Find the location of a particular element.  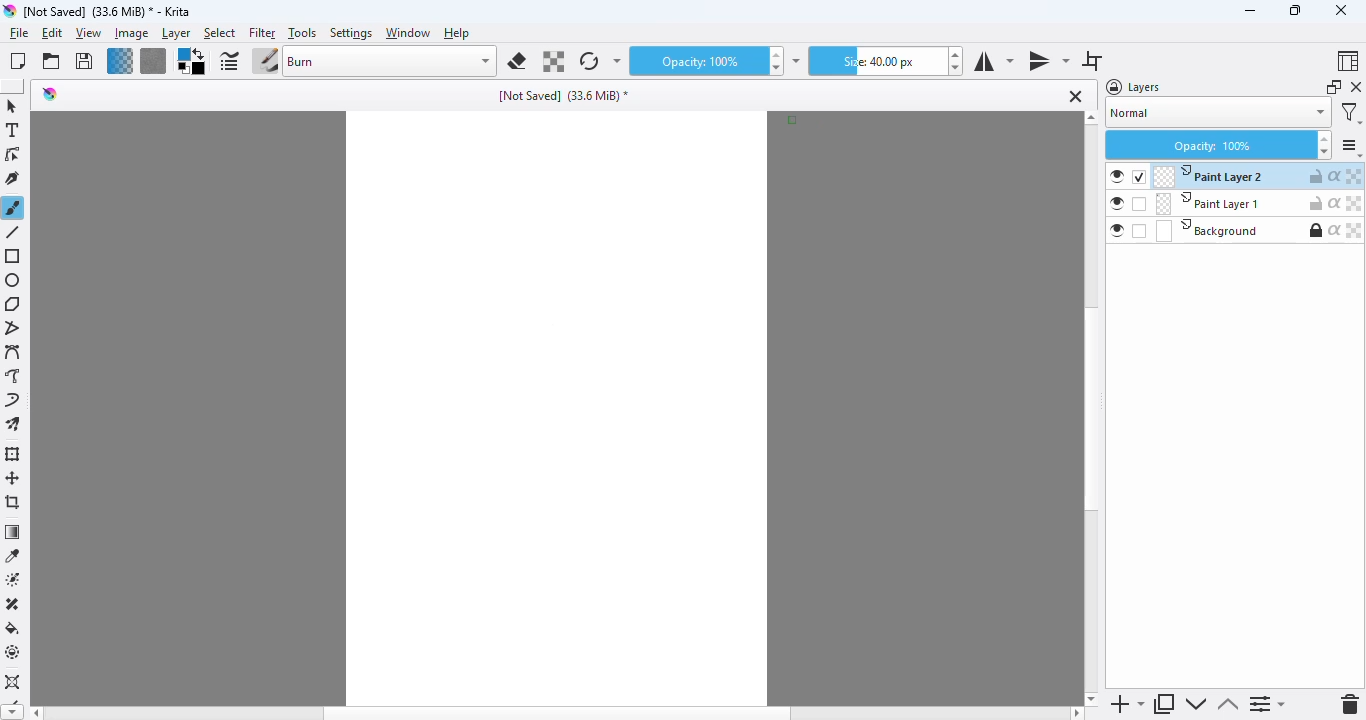

assistant tool is located at coordinates (13, 683).